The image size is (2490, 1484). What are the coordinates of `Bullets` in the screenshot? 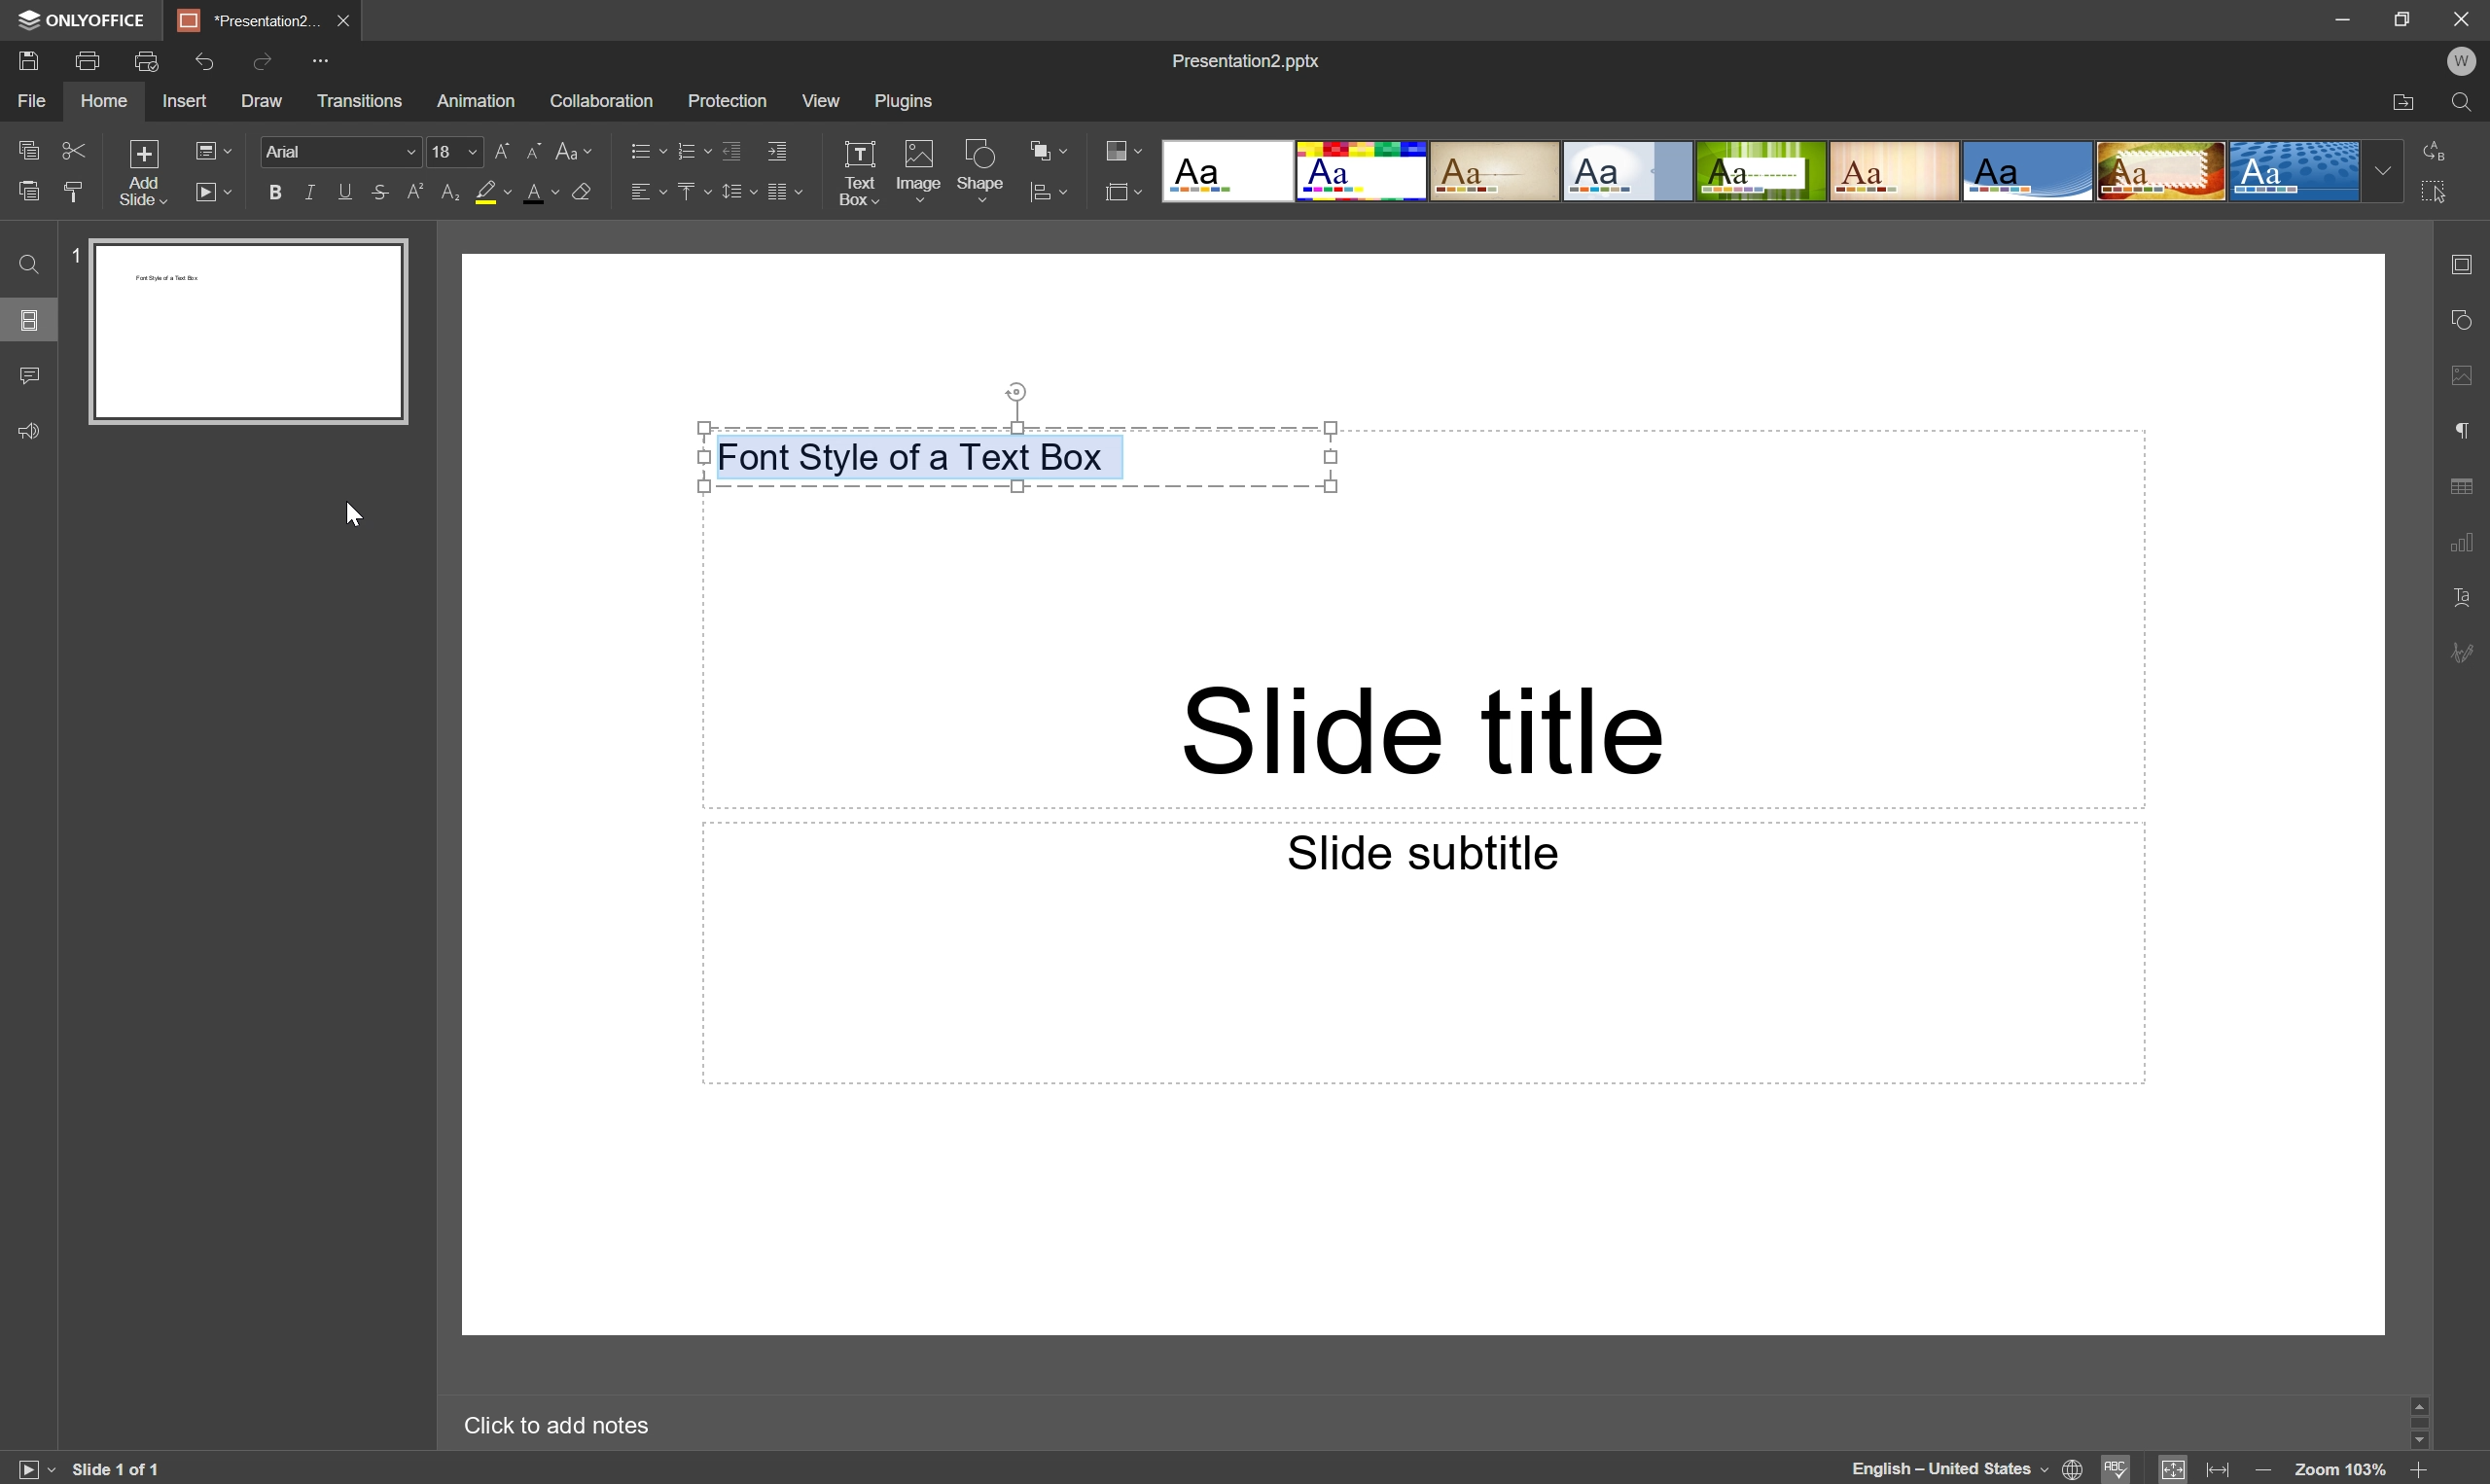 It's located at (644, 147).